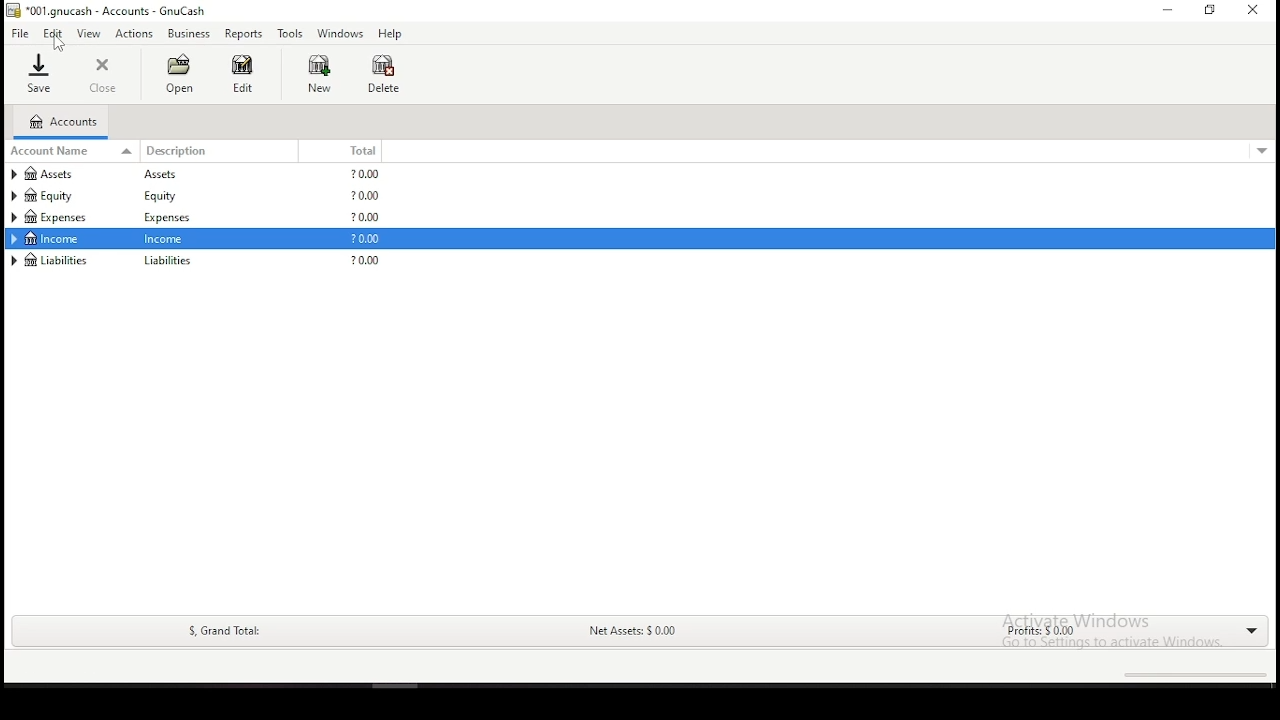 This screenshot has width=1280, height=720. What do you see at coordinates (339, 34) in the screenshot?
I see `windows` at bounding box center [339, 34].